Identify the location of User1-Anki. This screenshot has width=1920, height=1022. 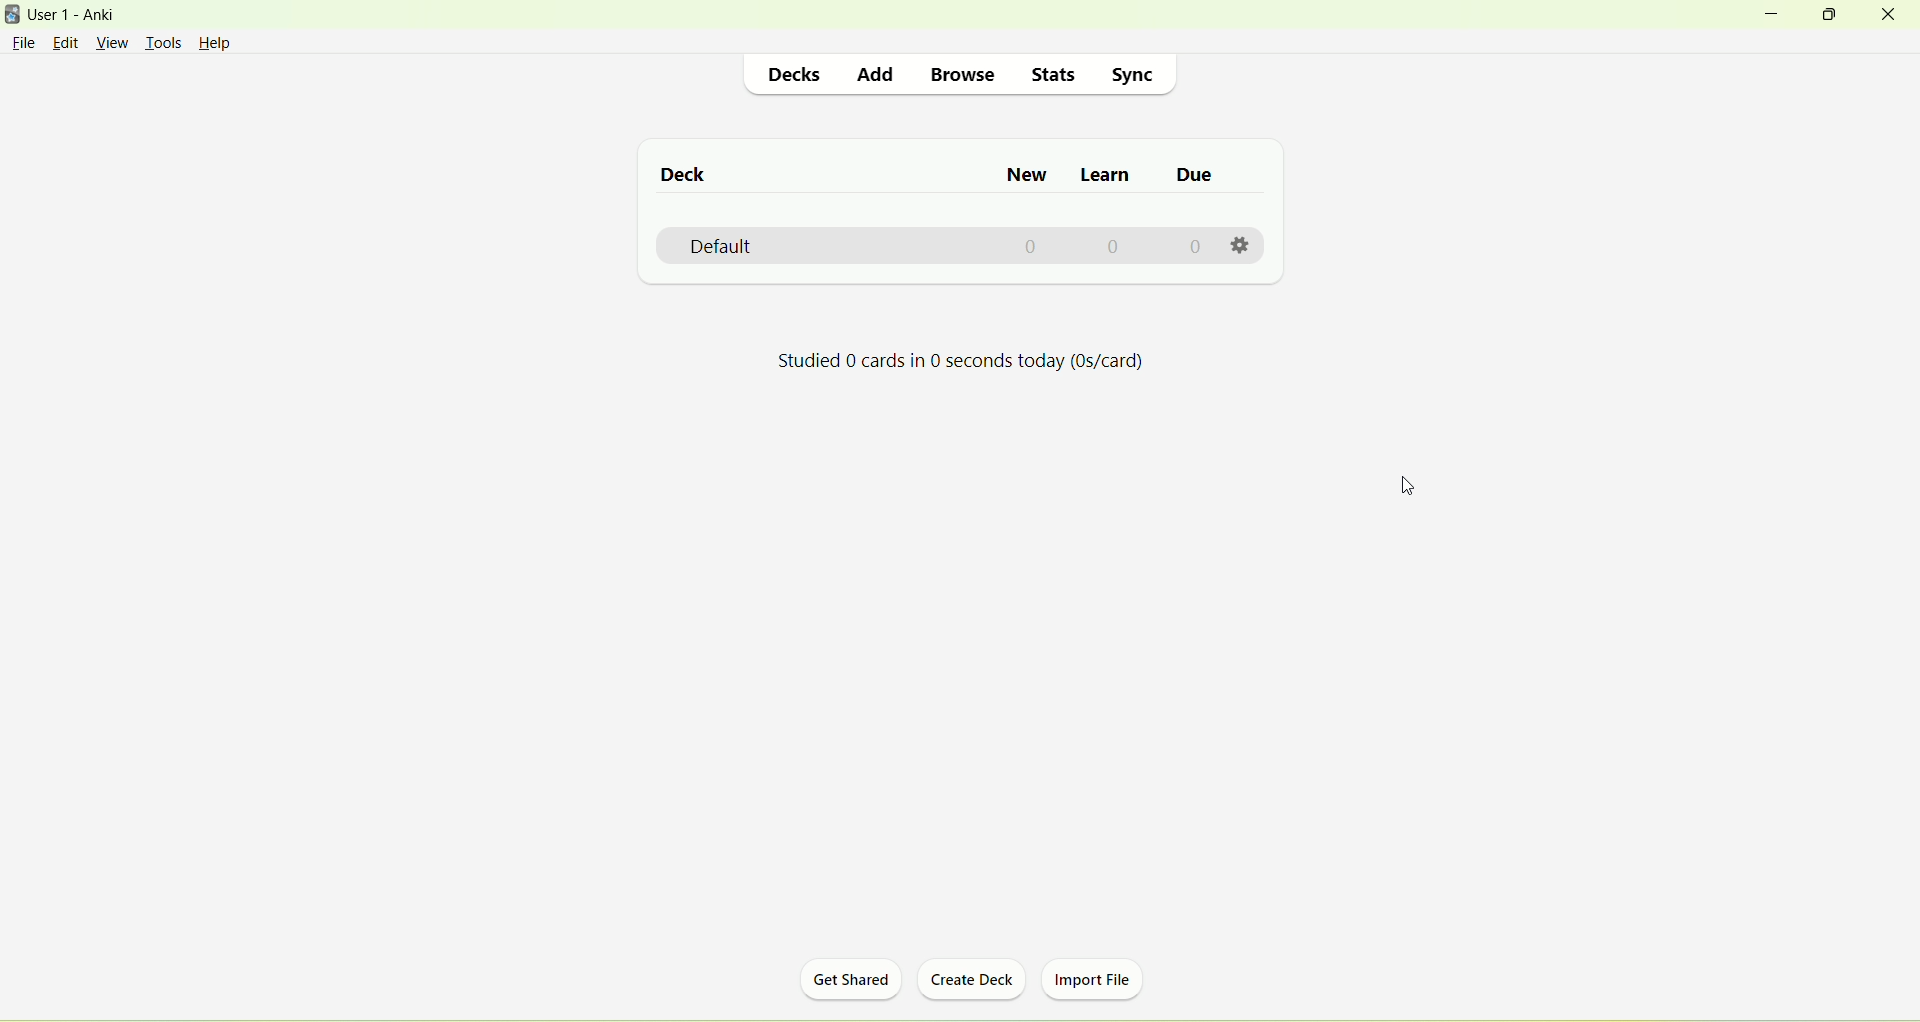
(70, 15).